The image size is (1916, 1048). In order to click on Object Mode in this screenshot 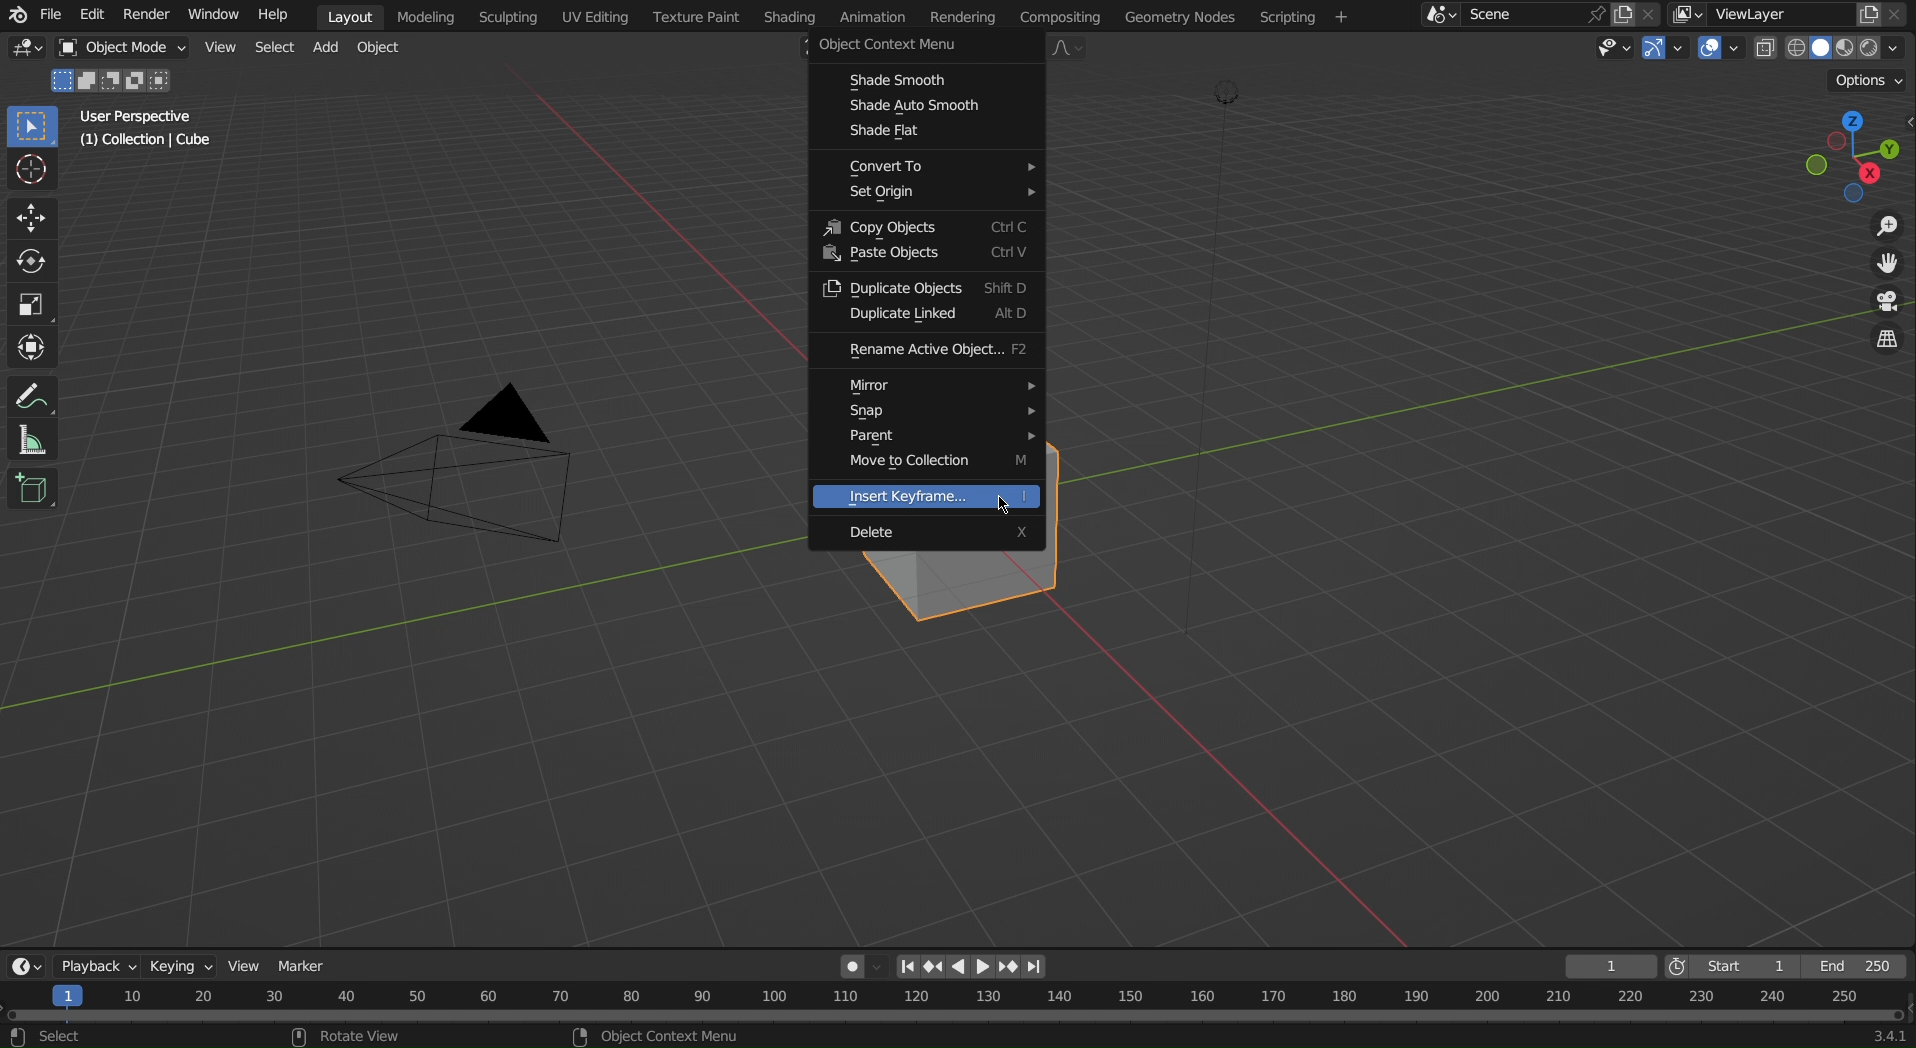, I will do `click(121, 48)`.